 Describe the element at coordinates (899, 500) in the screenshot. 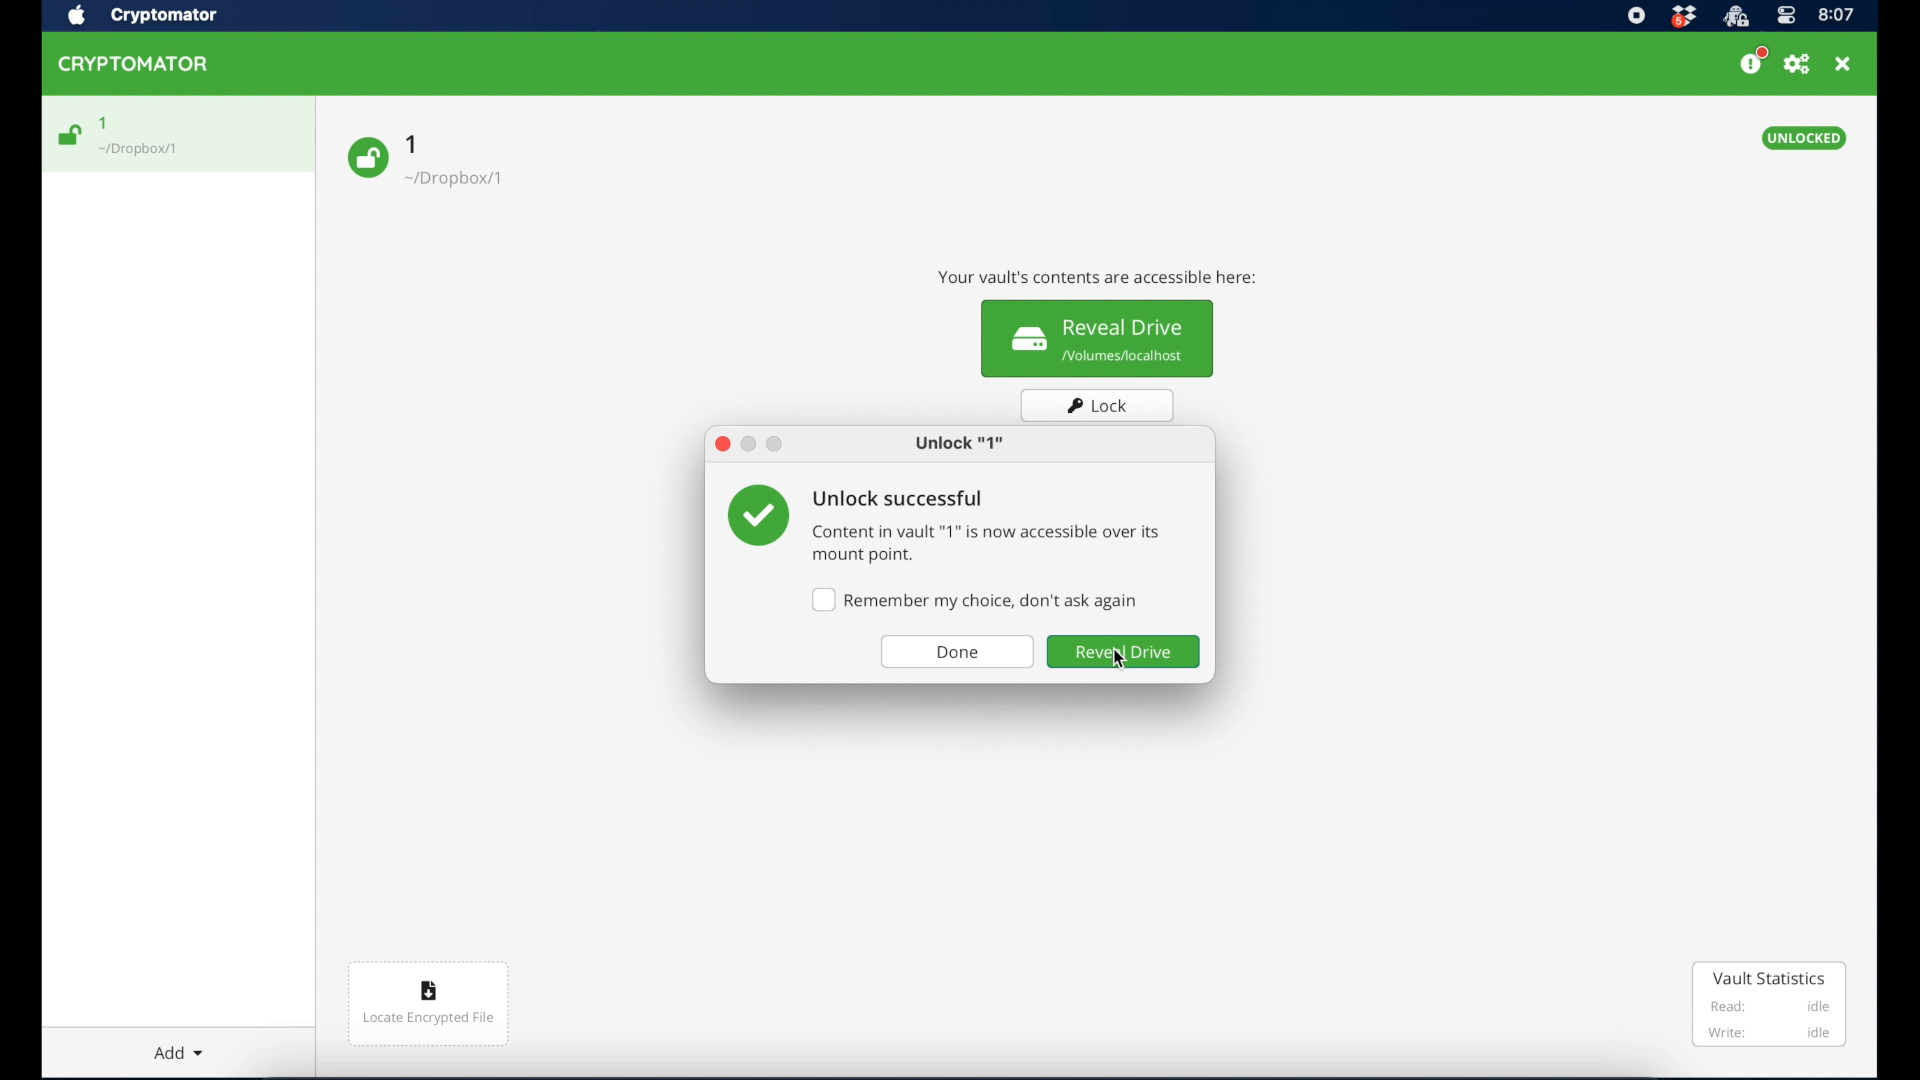

I see `unlock successful` at that location.